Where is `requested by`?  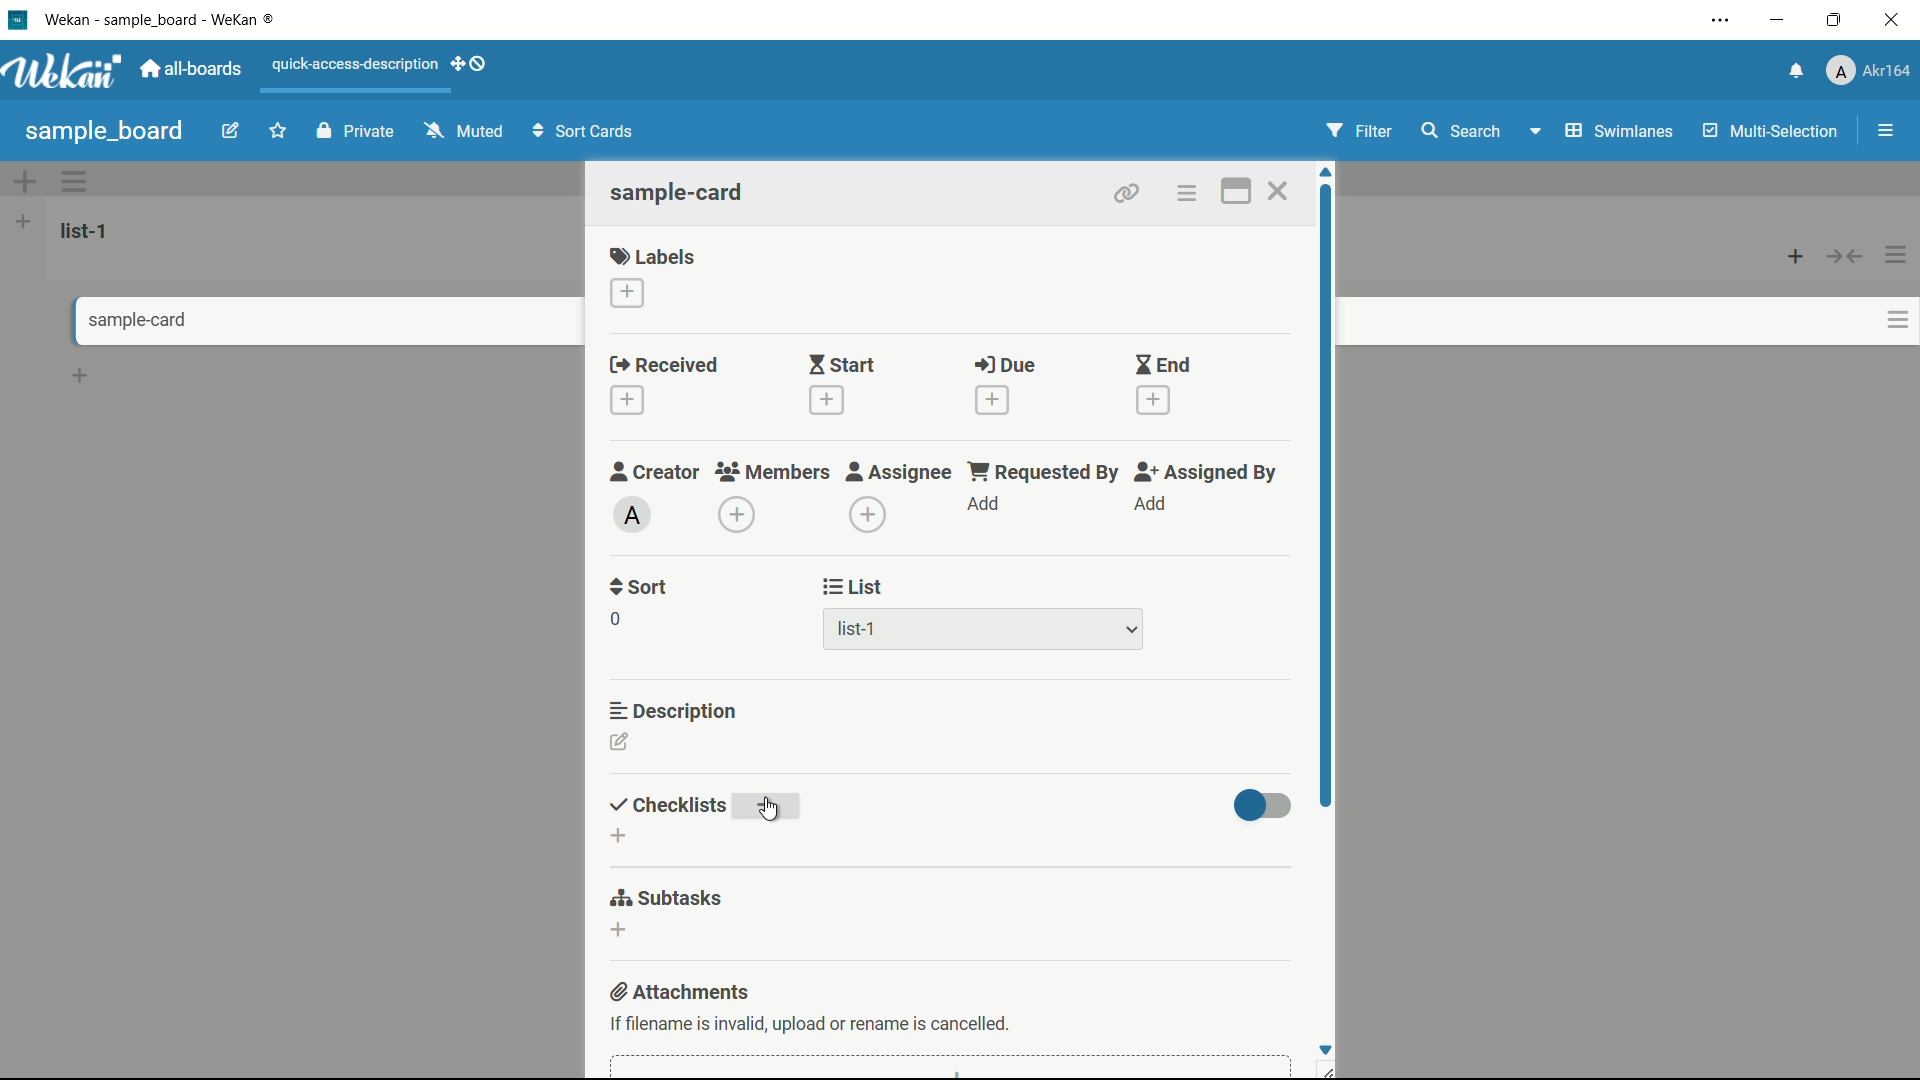
requested by is located at coordinates (1045, 471).